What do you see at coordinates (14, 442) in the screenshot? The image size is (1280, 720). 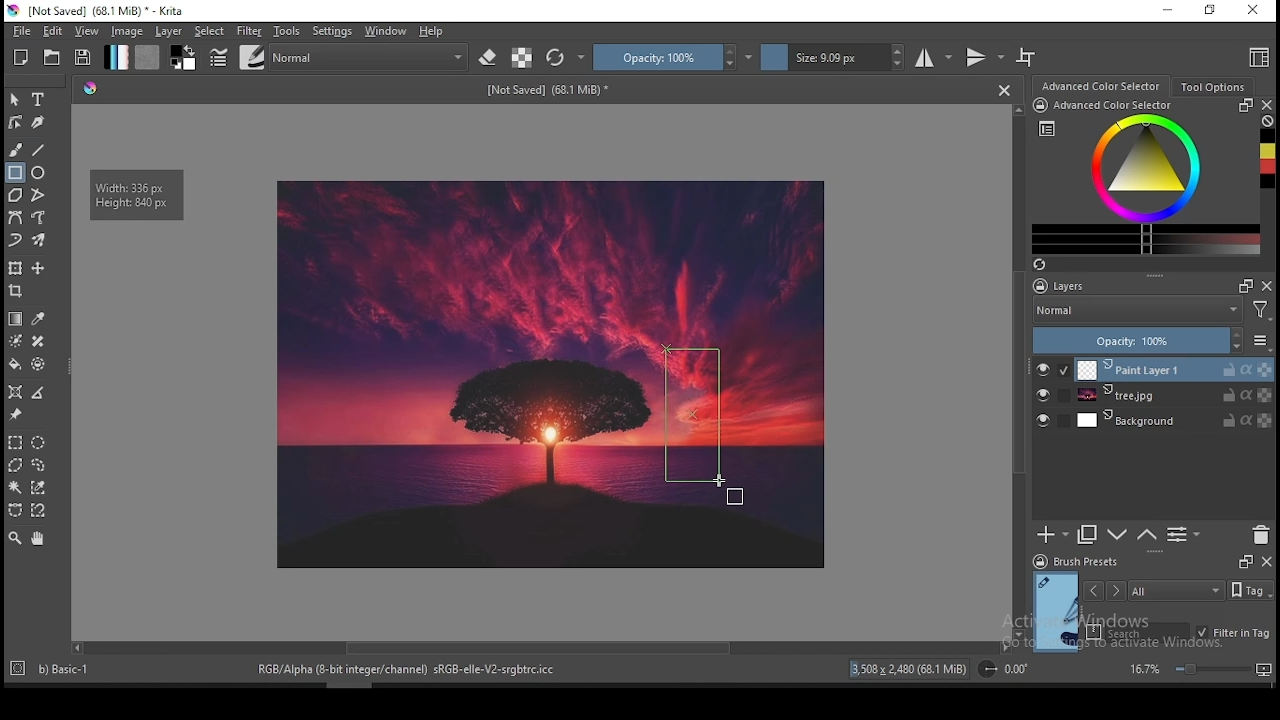 I see `polygon selection tool` at bounding box center [14, 442].